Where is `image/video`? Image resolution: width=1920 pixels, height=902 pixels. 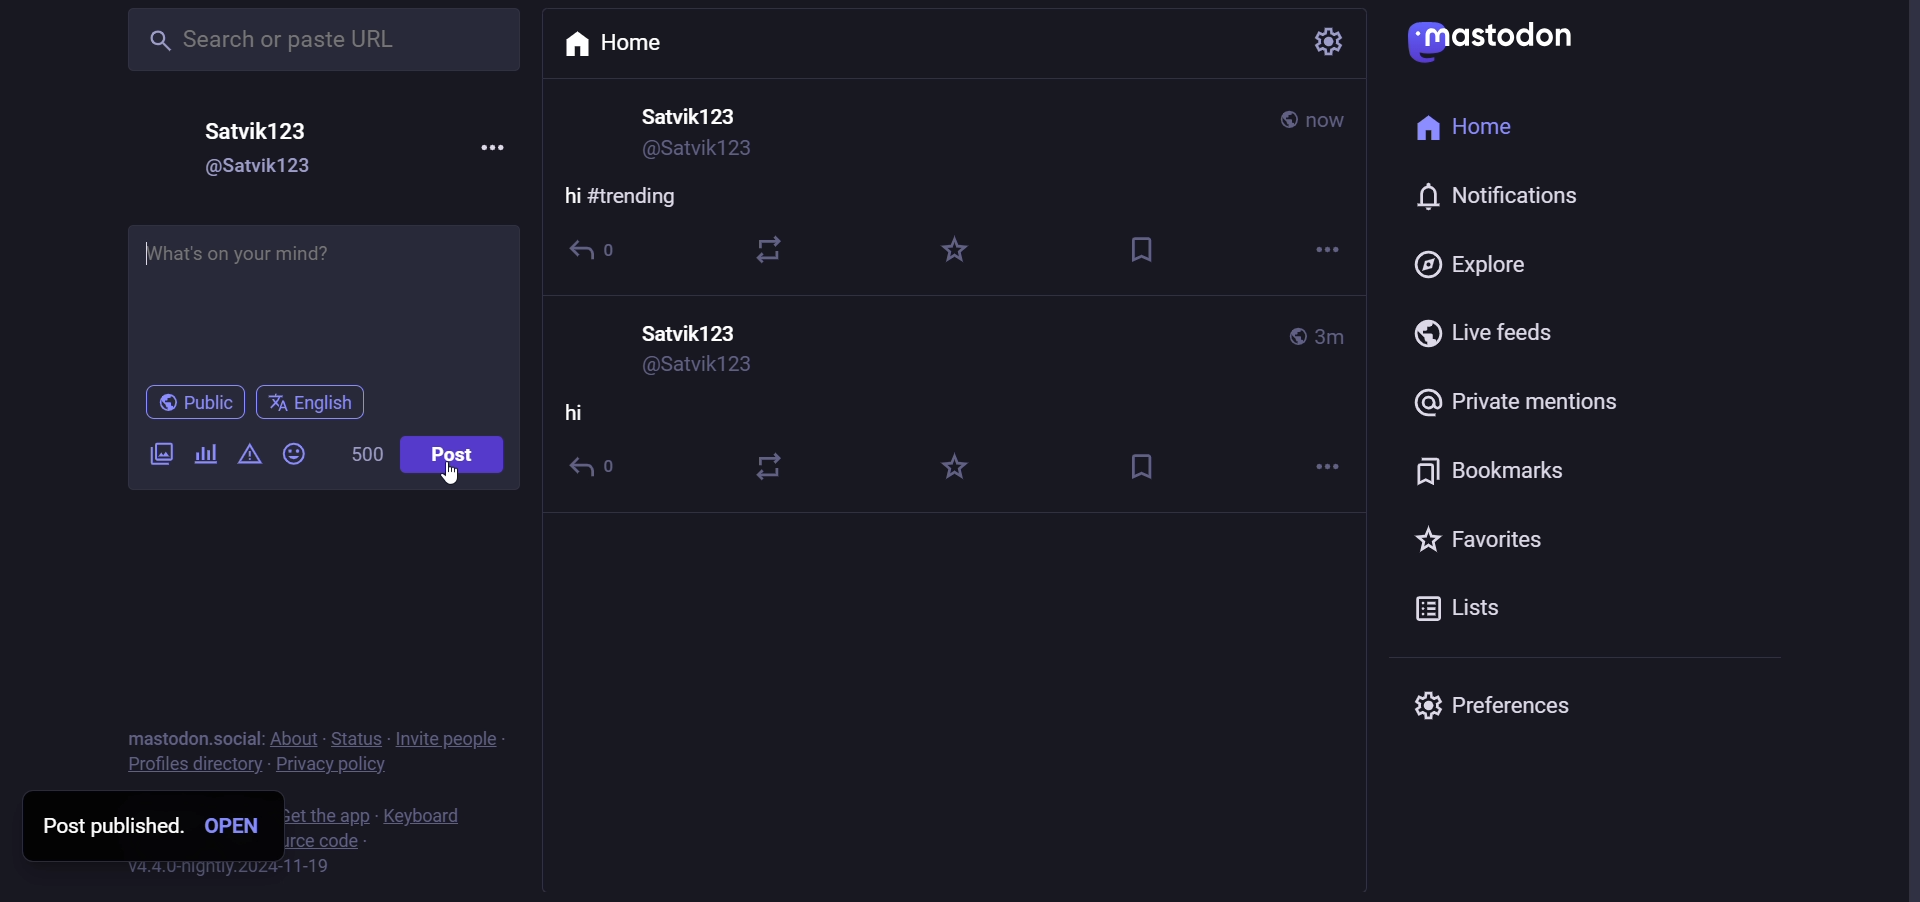
image/video is located at coordinates (162, 454).